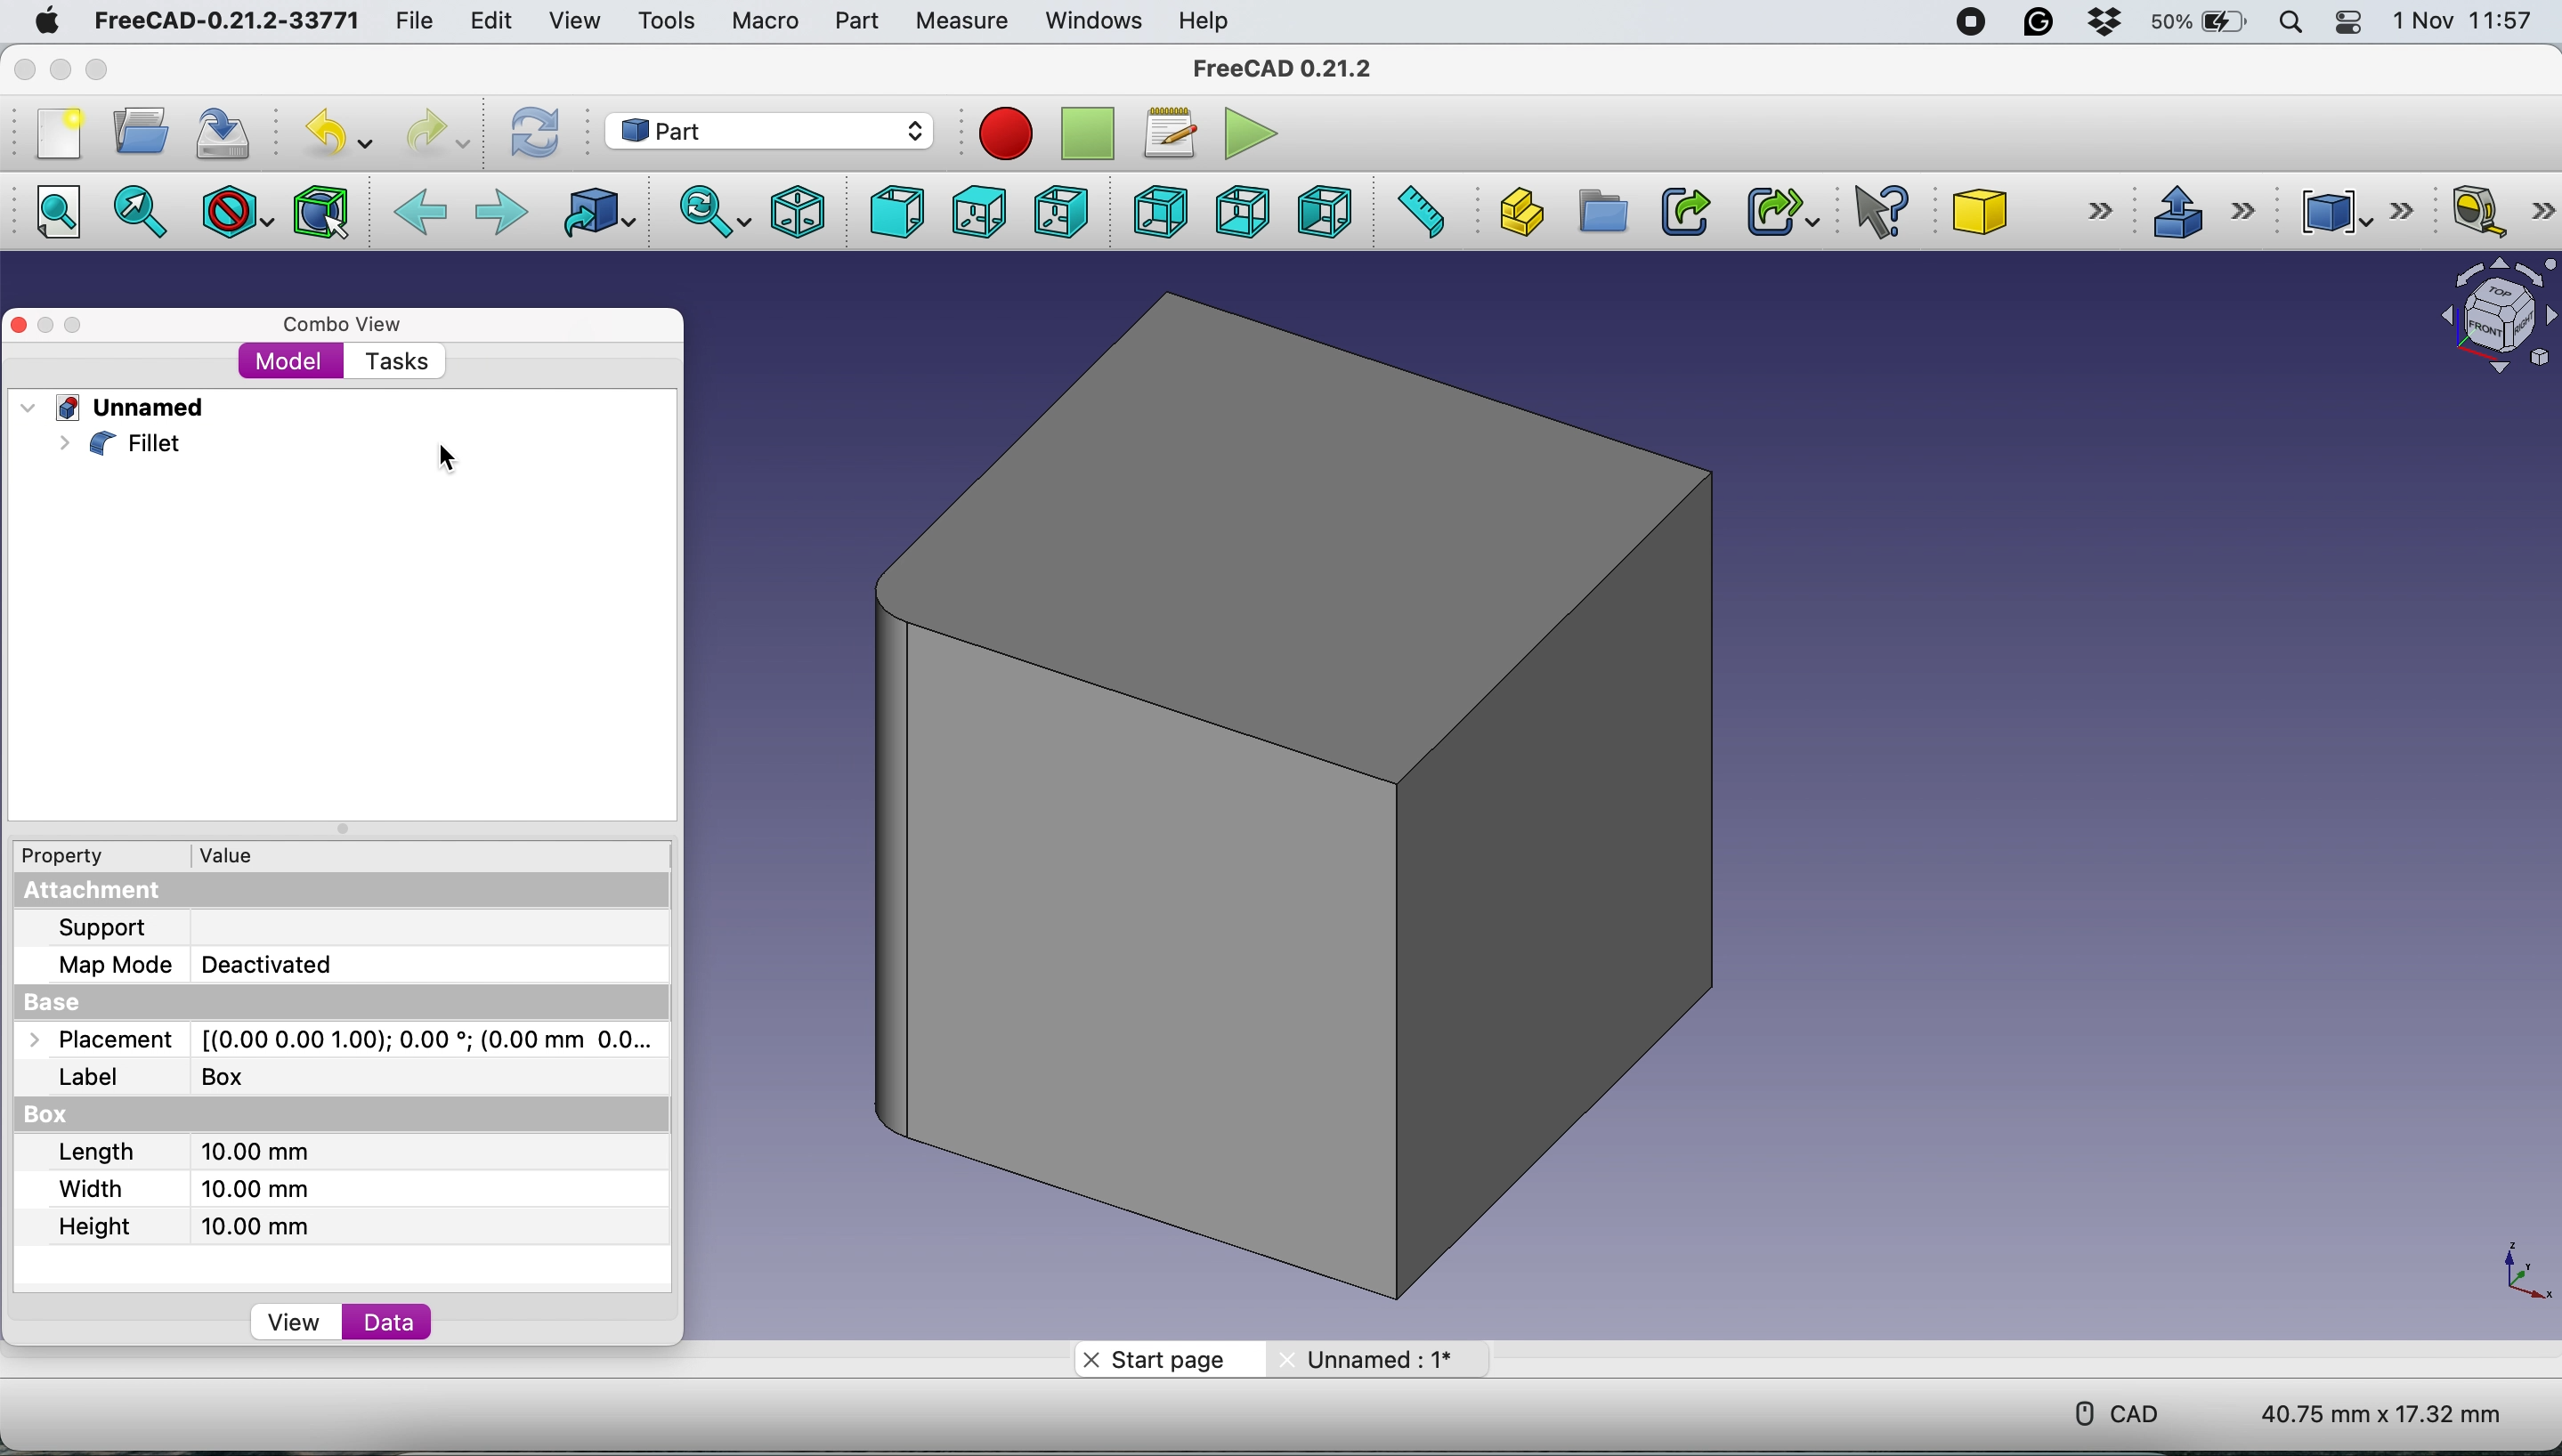  Describe the element at coordinates (220, 22) in the screenshot. I see `freecad-0.21.2-33771` at that location.